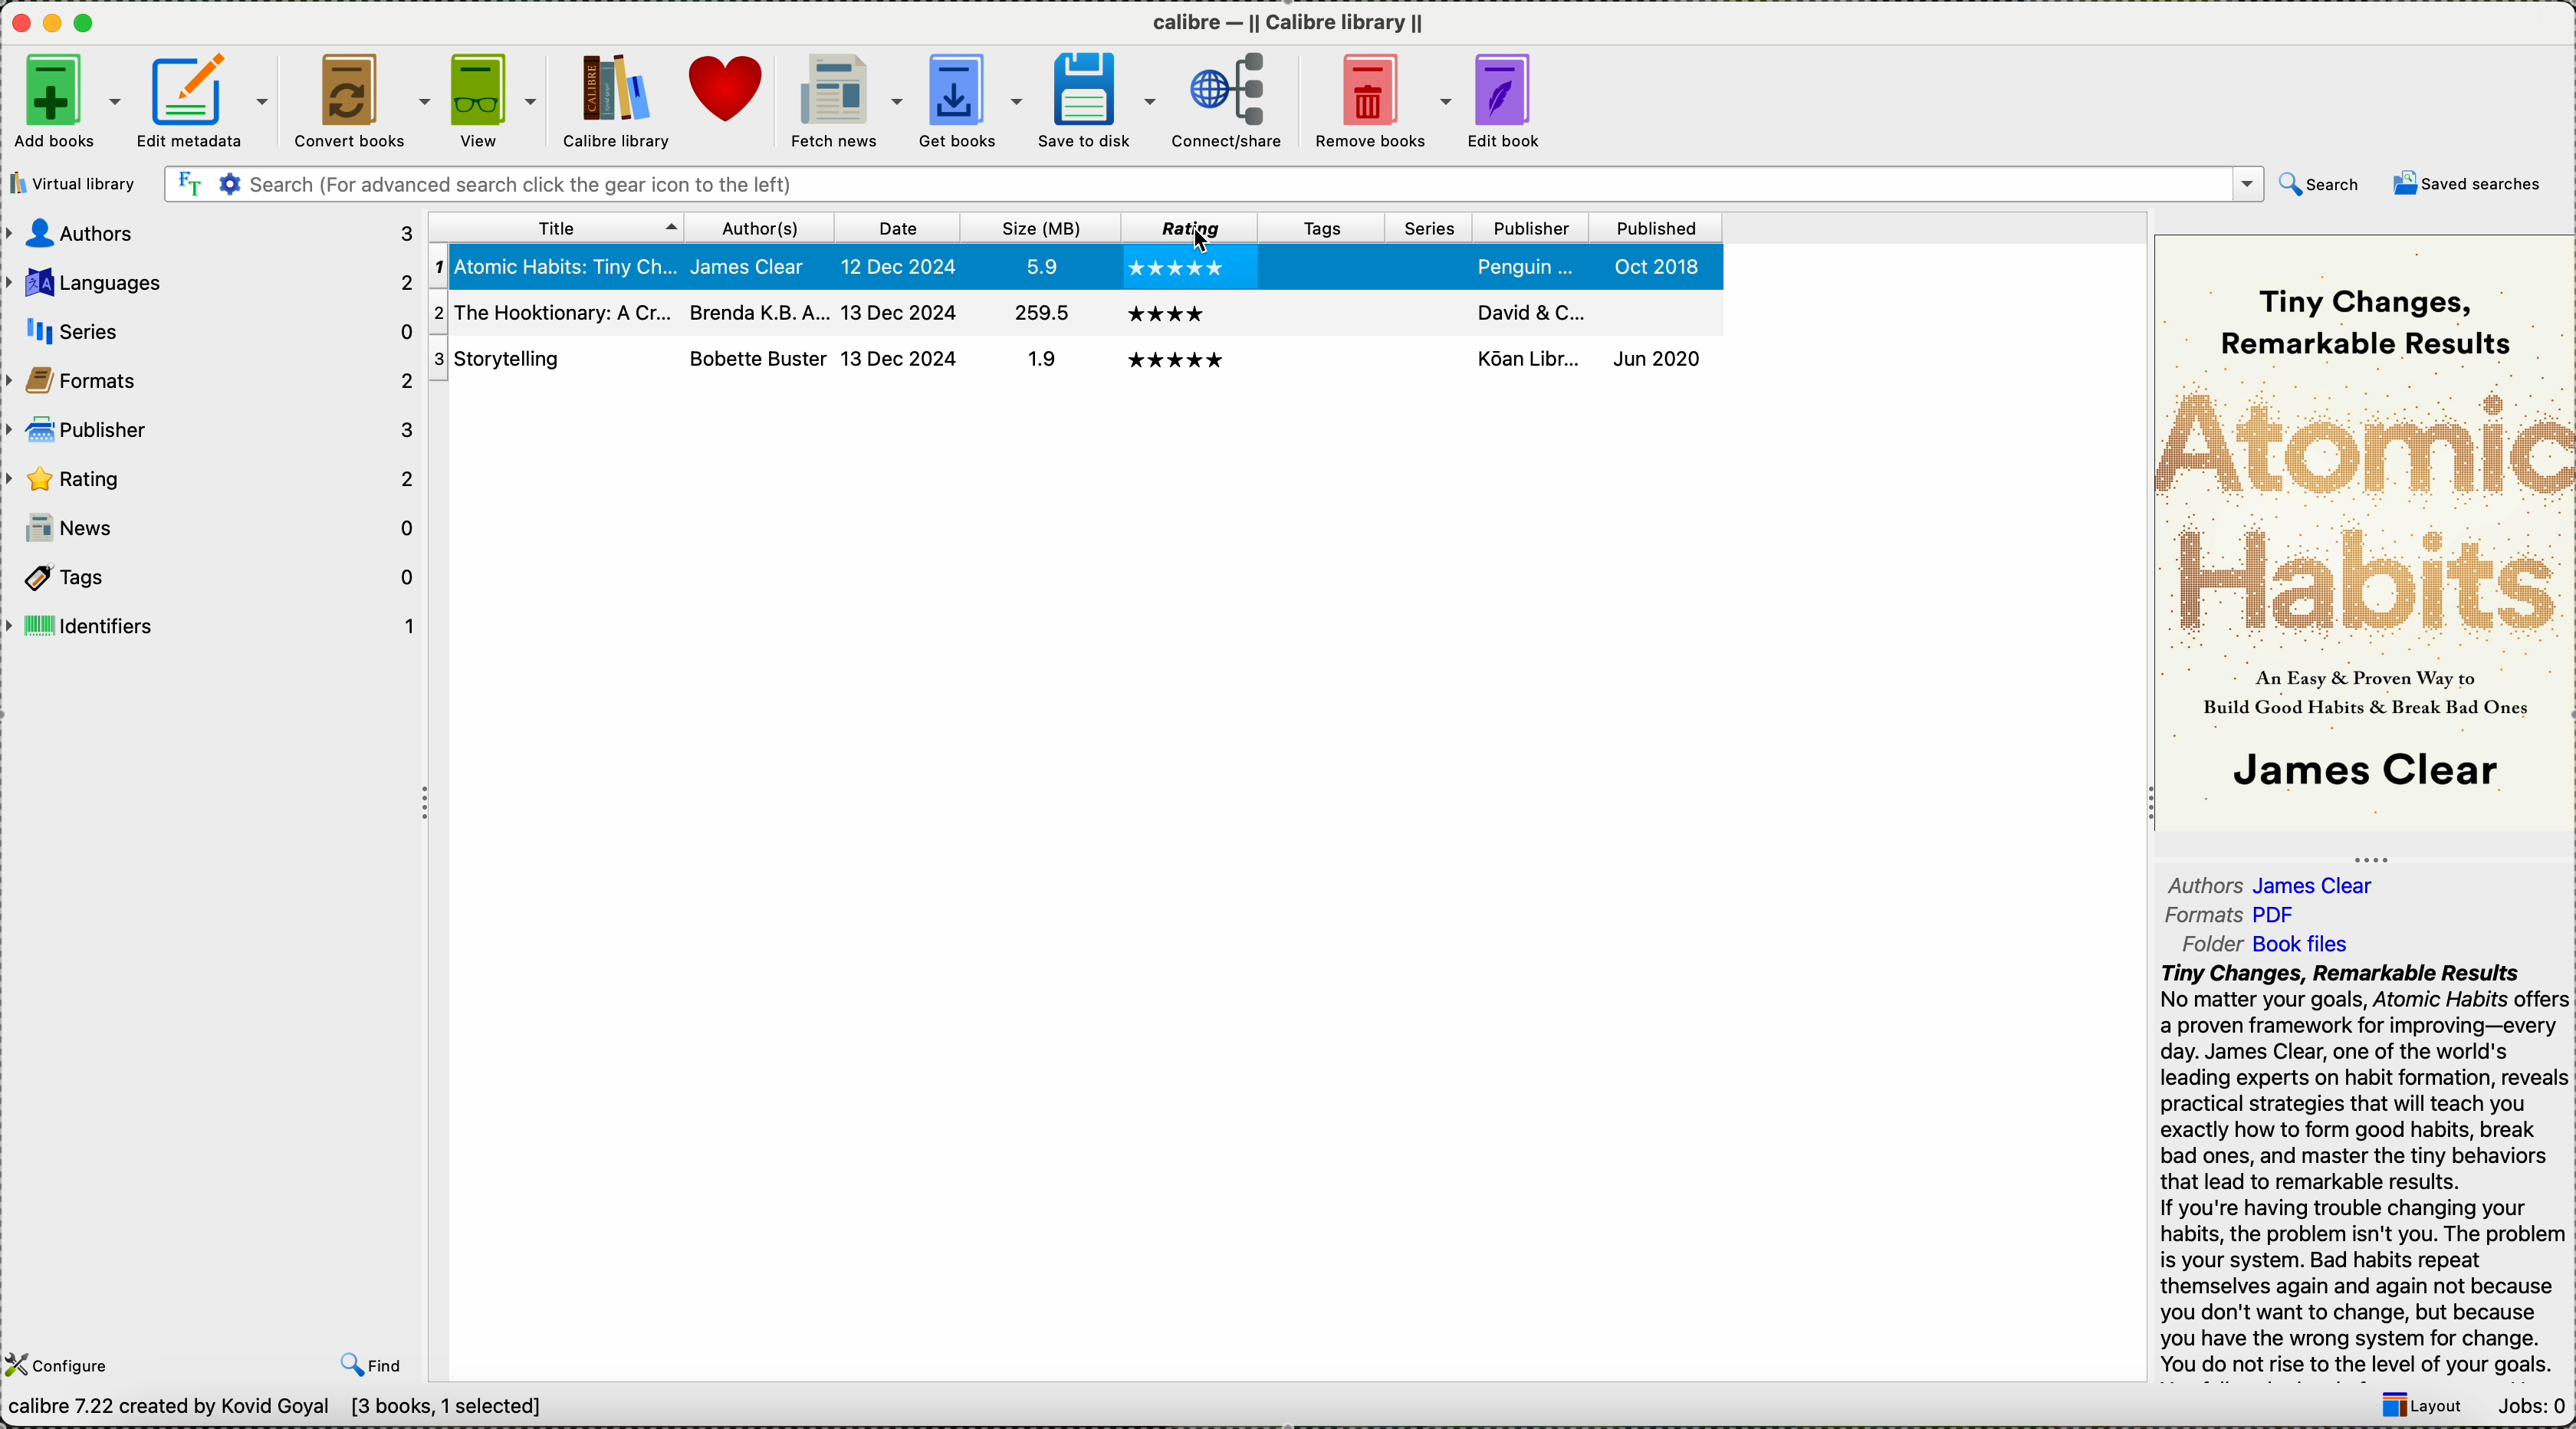 This screenshot has width=2576, height=1429. Describe the element at coordinates (1317, 365) in the screenshot. I see `tags` at that location.